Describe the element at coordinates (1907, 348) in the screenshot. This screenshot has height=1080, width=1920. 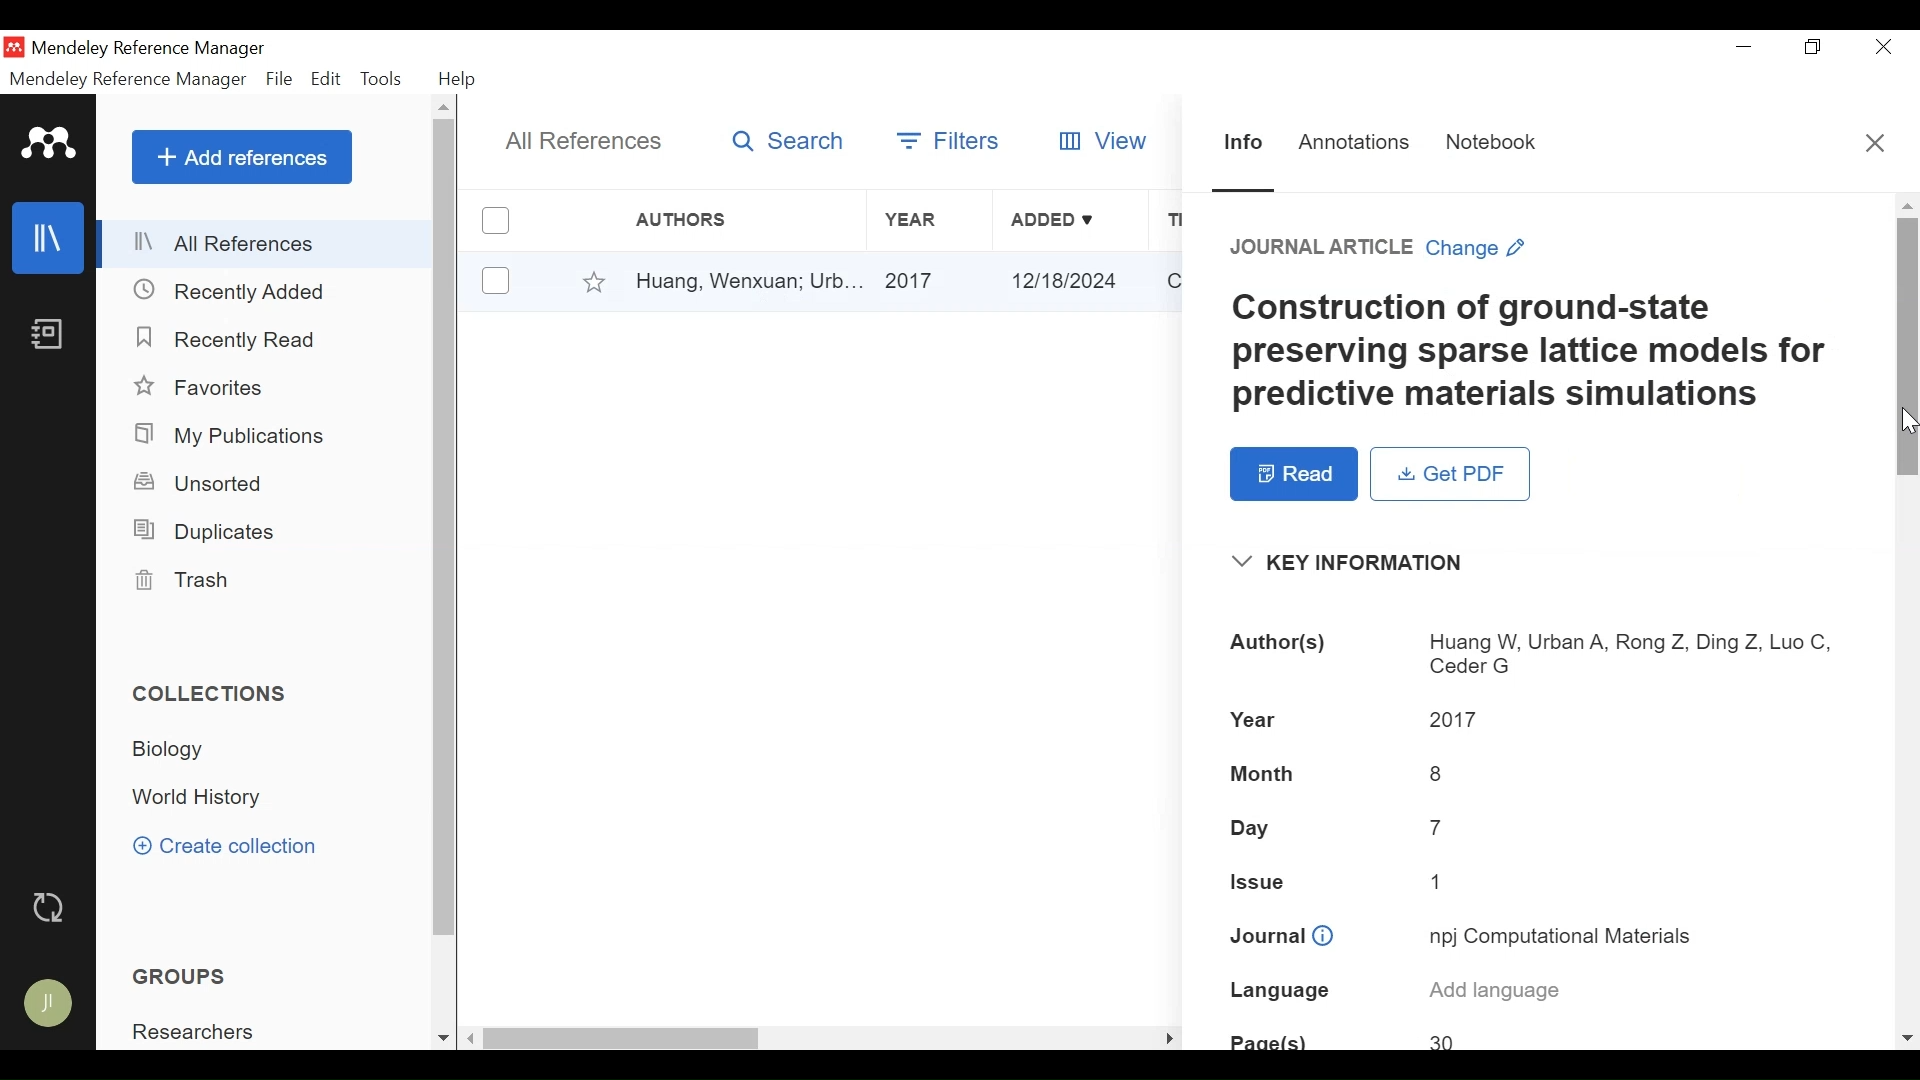
I see `Vertical Scroll bar` at that location.